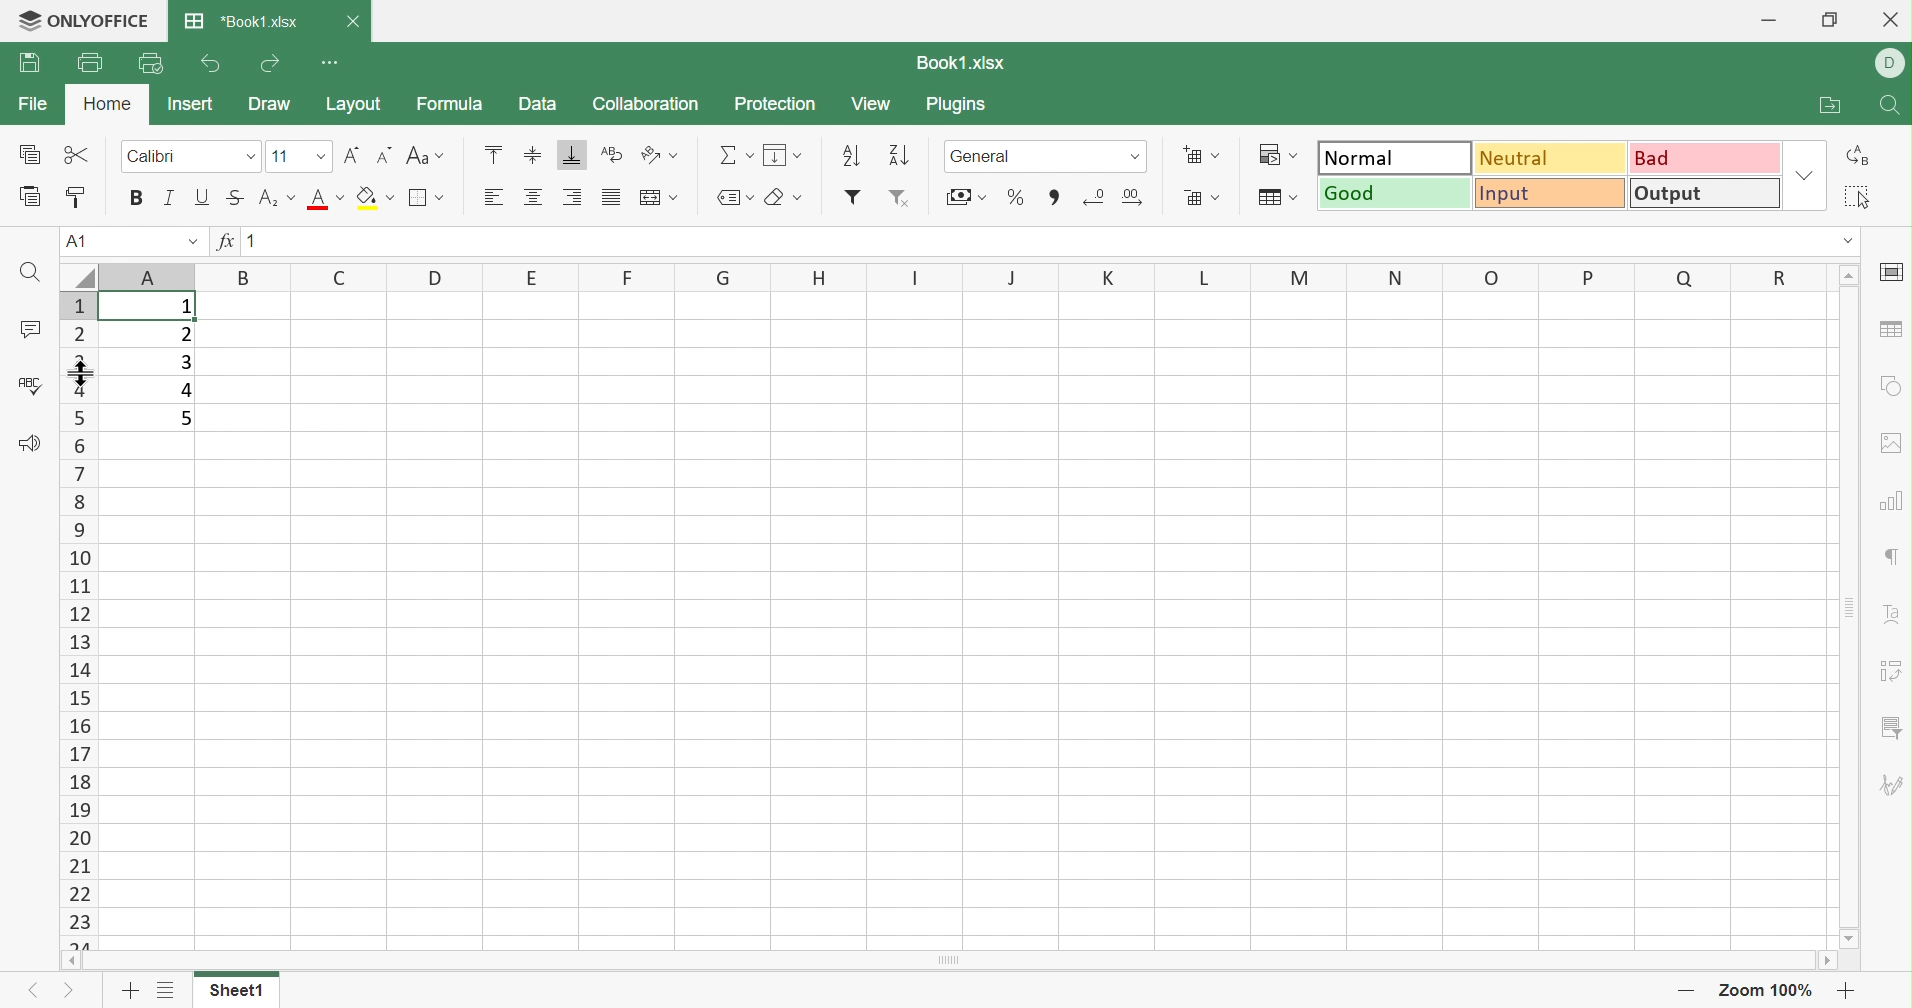  Describe the element at coordinates (1188, 196) in the screenshot. I see `Insert cells` at that location.